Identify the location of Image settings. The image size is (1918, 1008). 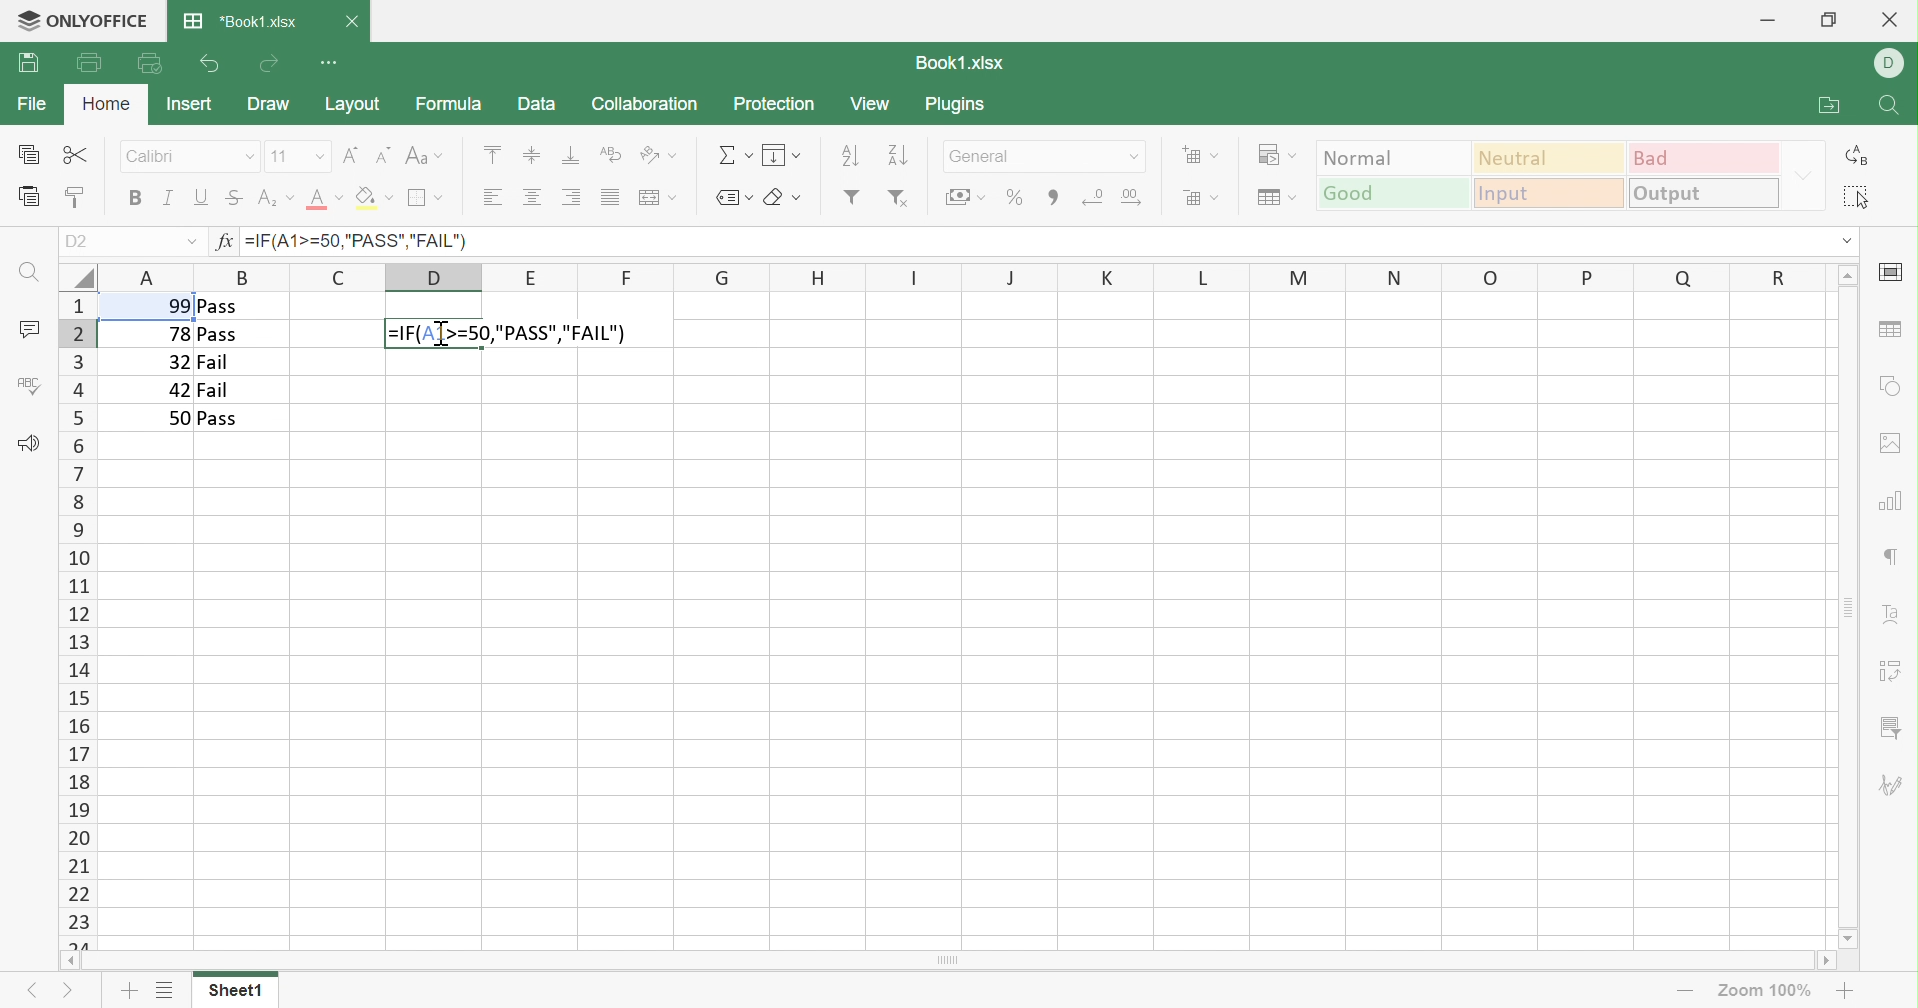
(1894, 441).